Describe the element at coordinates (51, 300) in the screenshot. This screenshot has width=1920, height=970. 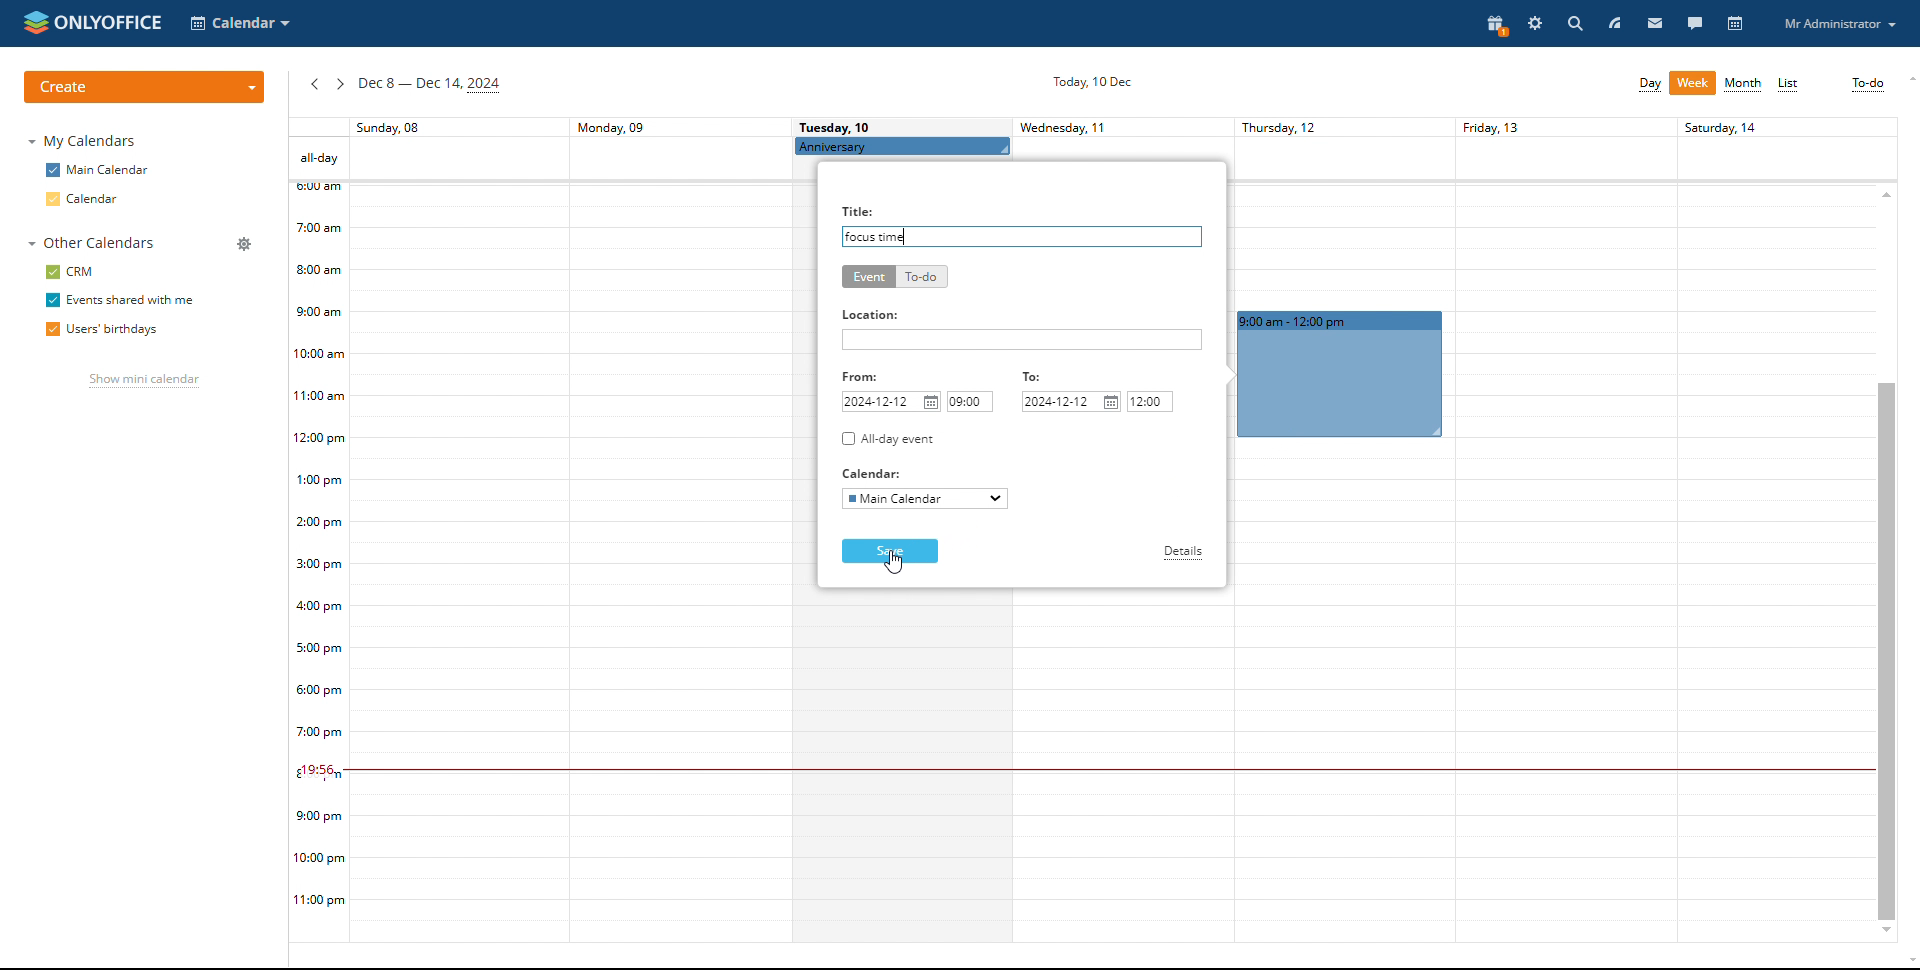
I see `checkbox` at that location.